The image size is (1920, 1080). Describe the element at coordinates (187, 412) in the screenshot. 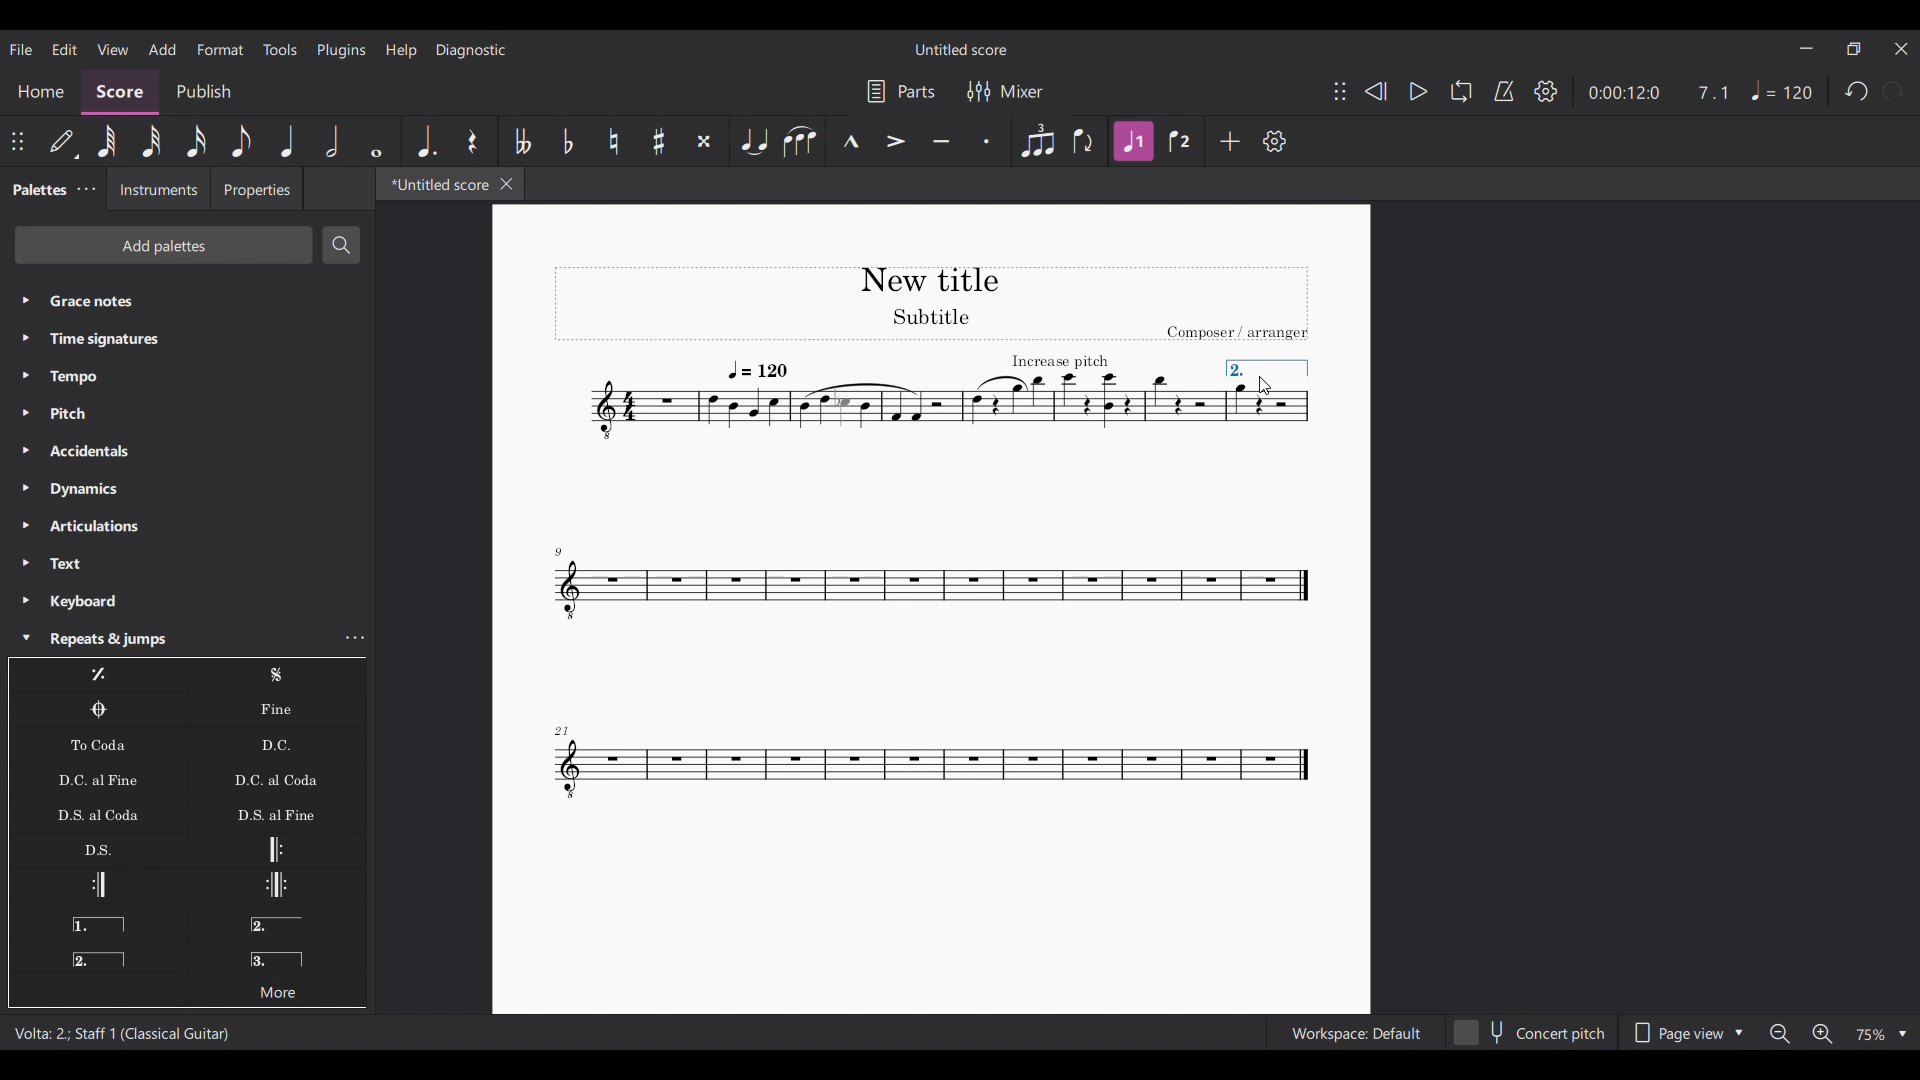

I see `Pitch` at that location.